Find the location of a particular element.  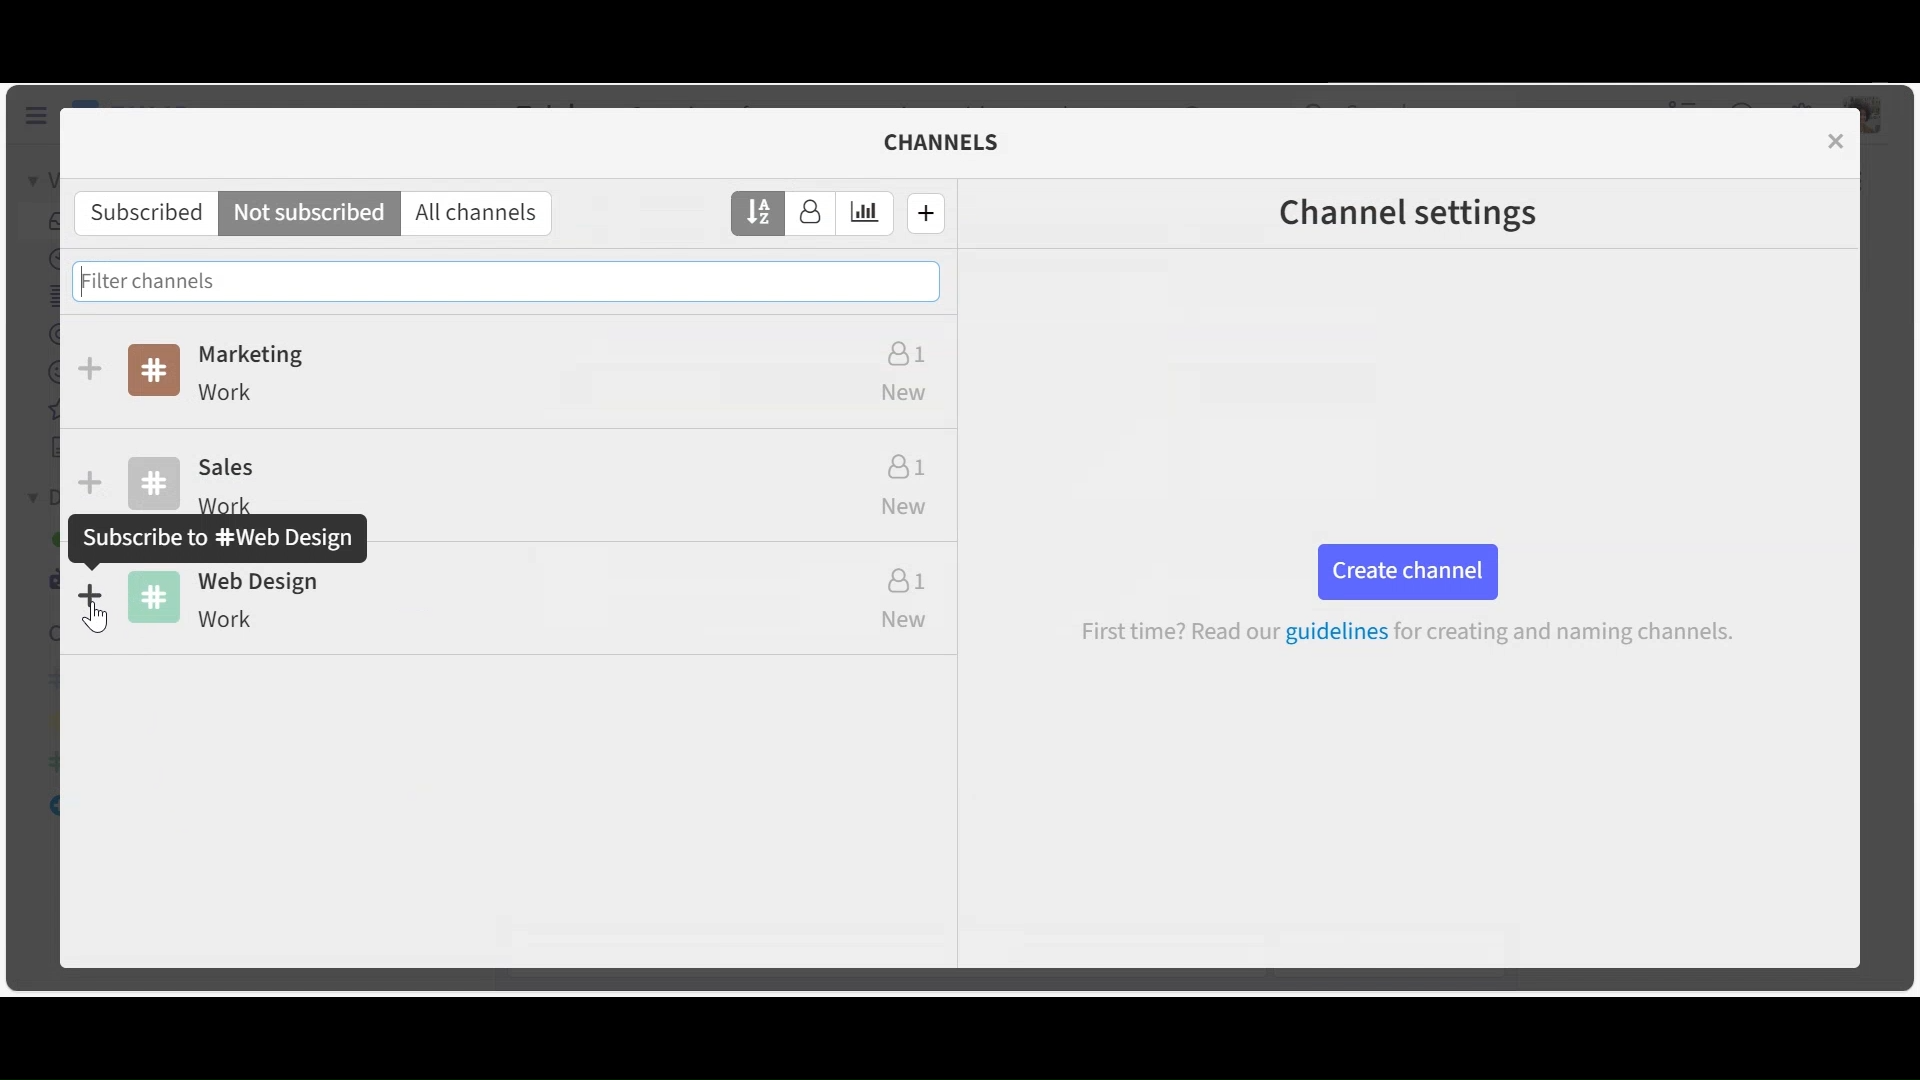

Channe name and description is located at coordinates (532, 471).